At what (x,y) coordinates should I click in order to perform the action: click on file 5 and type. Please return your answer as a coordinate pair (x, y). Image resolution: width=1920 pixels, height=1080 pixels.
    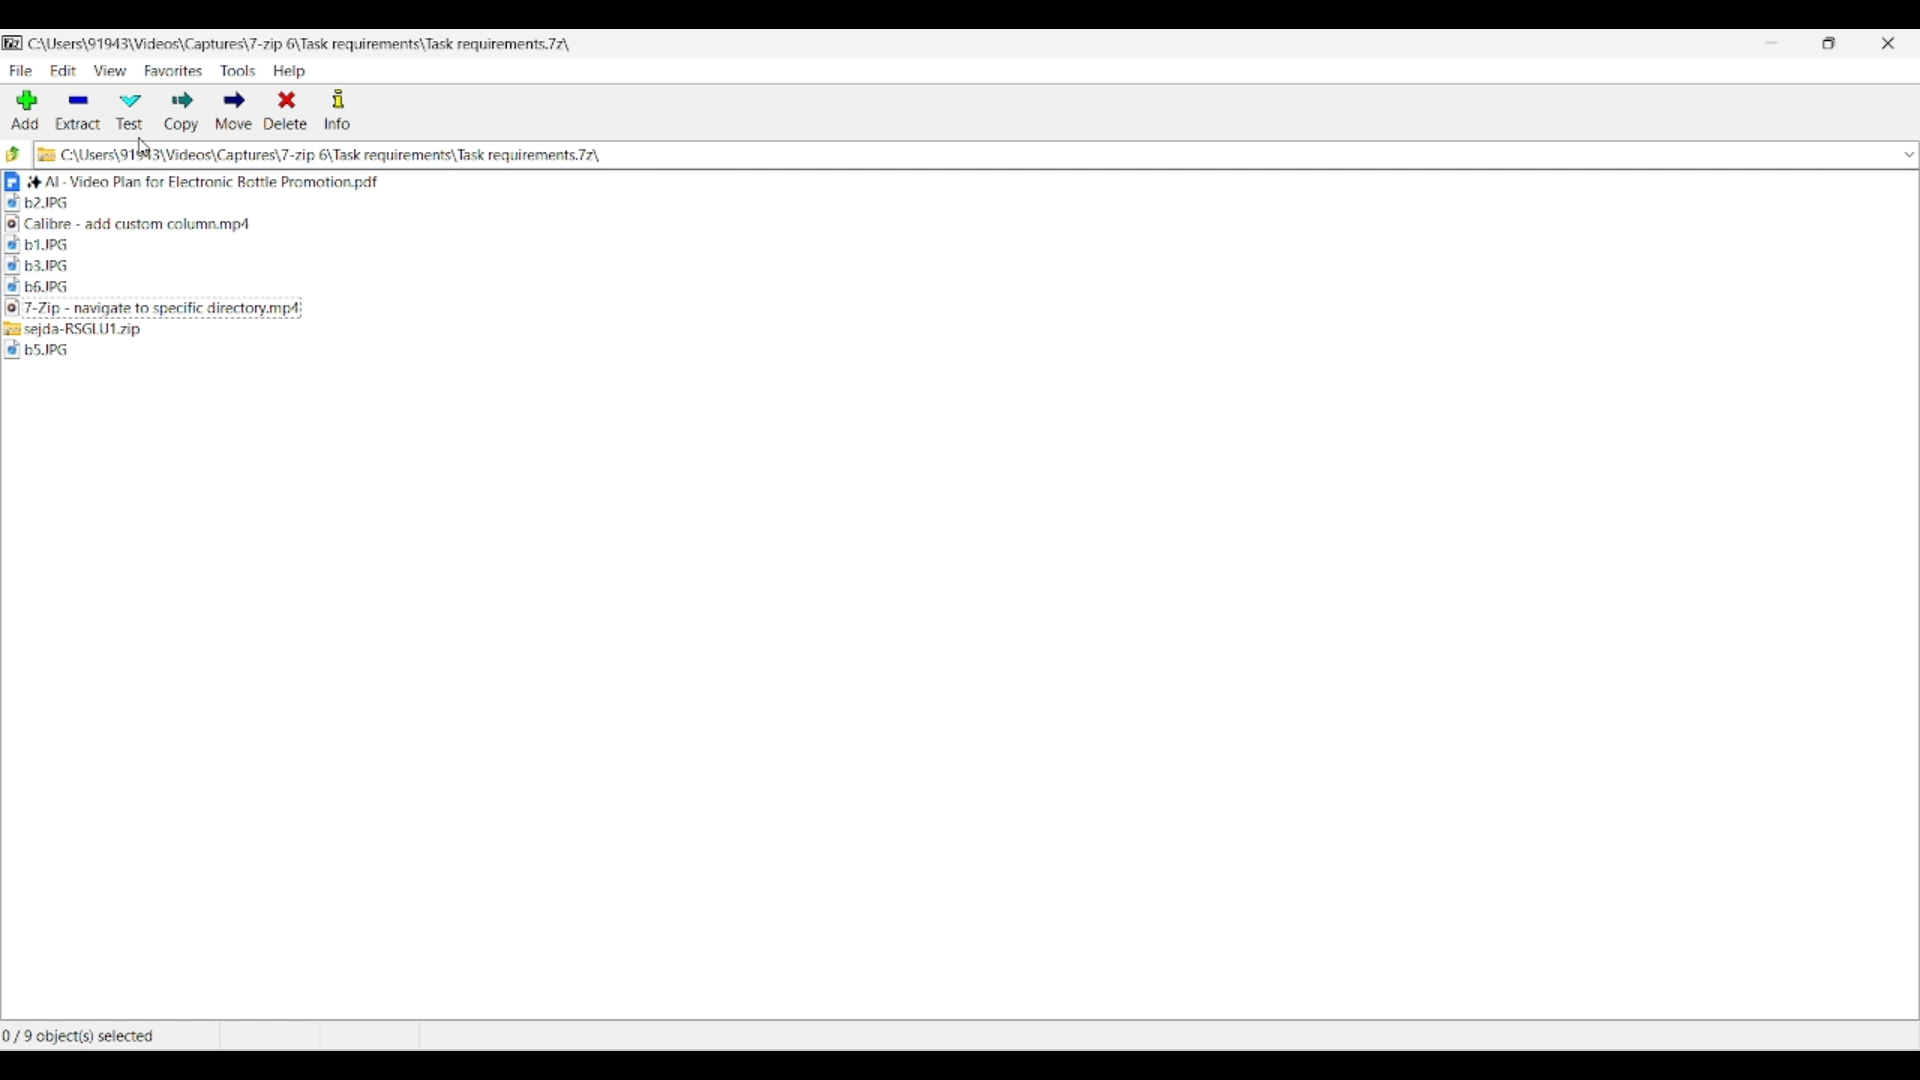
    Looking at the image, I should click on (546, 267).